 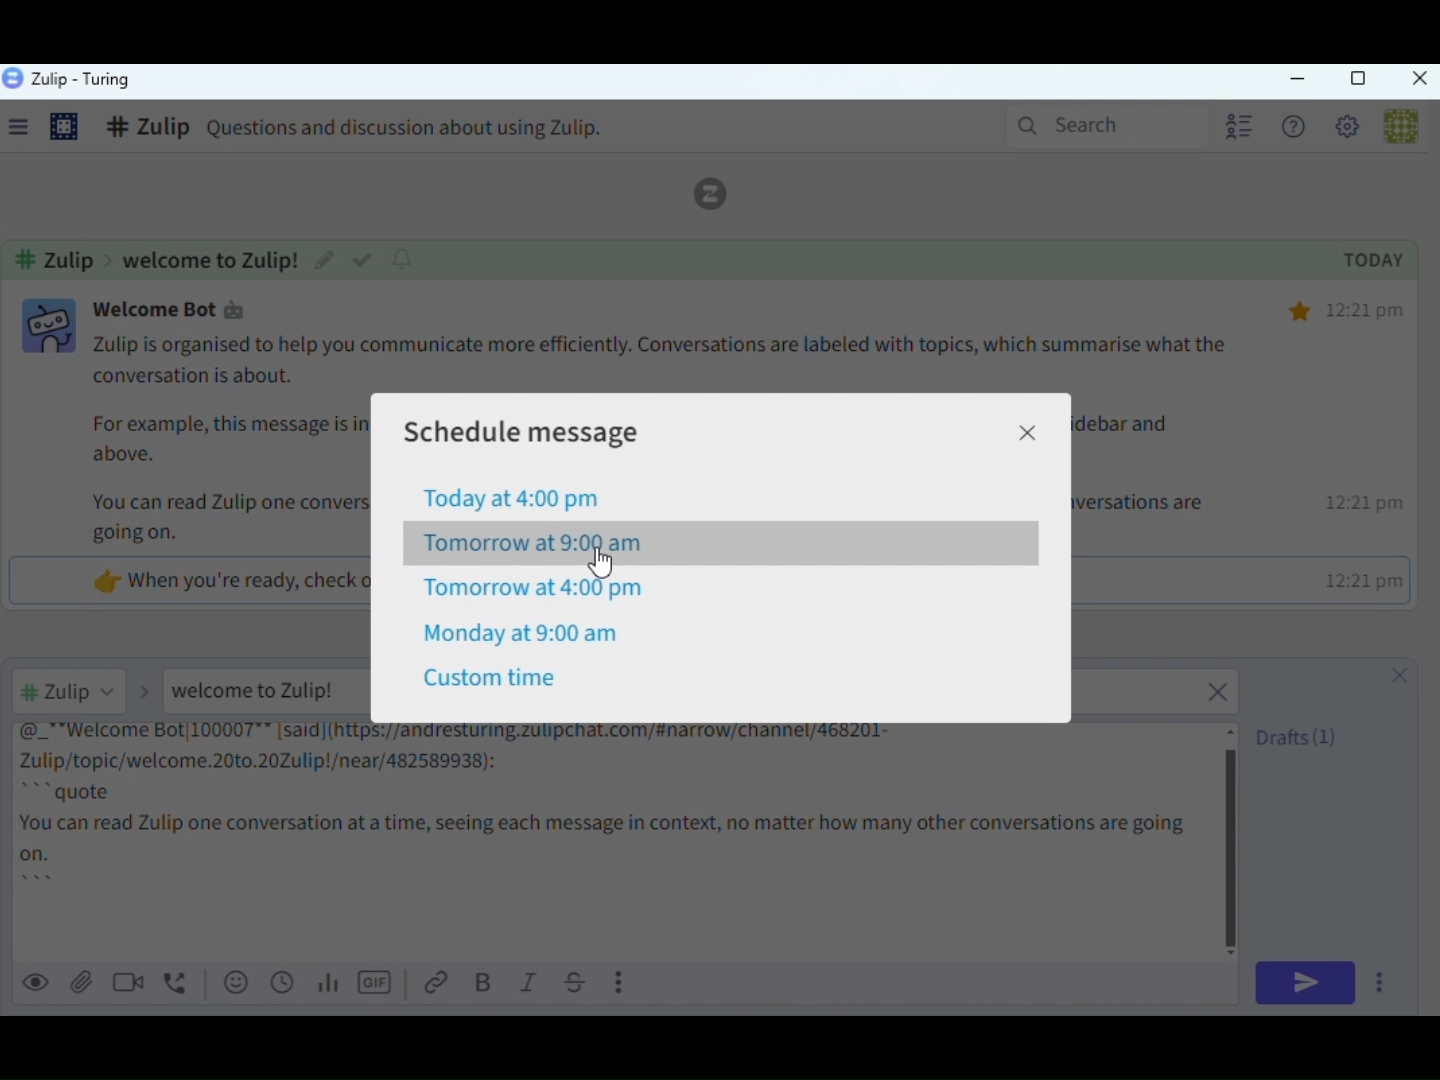 What do you see at coordinates (1431, 110) in the screenshot?
I see `Up` at bounding box center [1431, 110].